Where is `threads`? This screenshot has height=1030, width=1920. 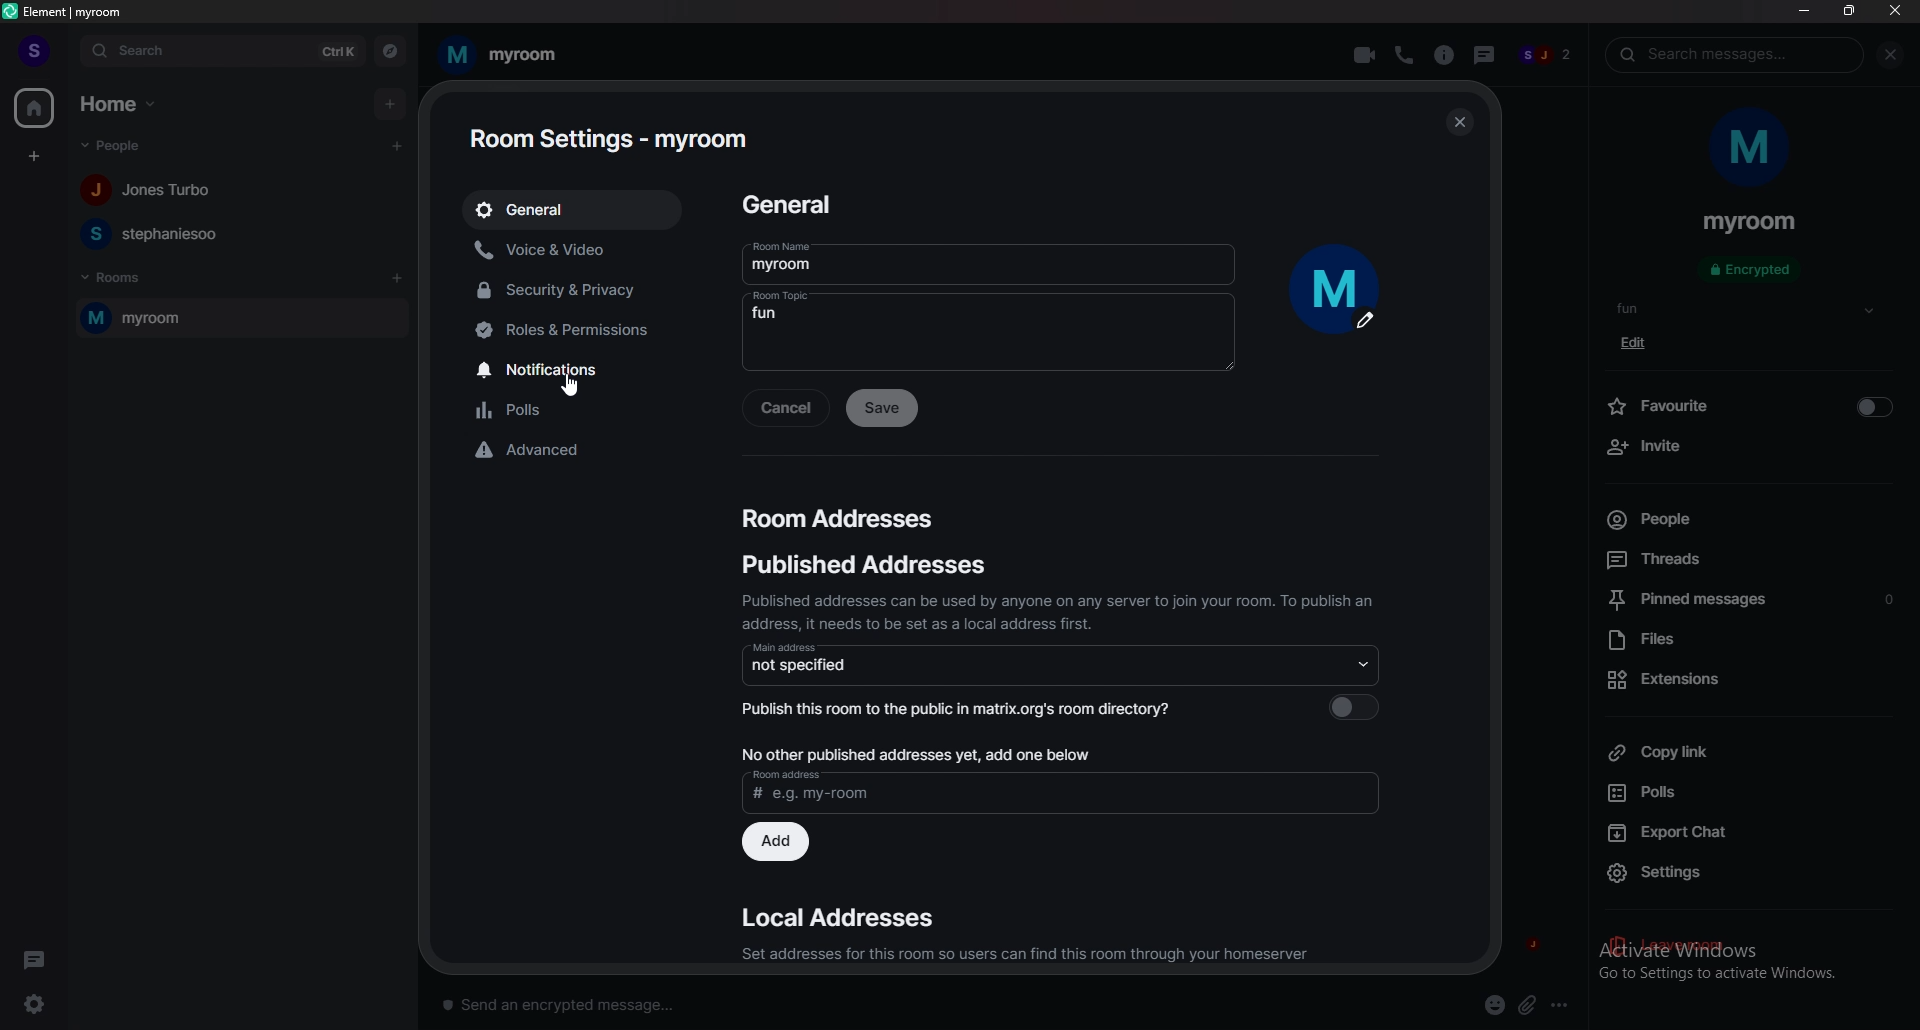
threads is located at coordinates (34, 957).